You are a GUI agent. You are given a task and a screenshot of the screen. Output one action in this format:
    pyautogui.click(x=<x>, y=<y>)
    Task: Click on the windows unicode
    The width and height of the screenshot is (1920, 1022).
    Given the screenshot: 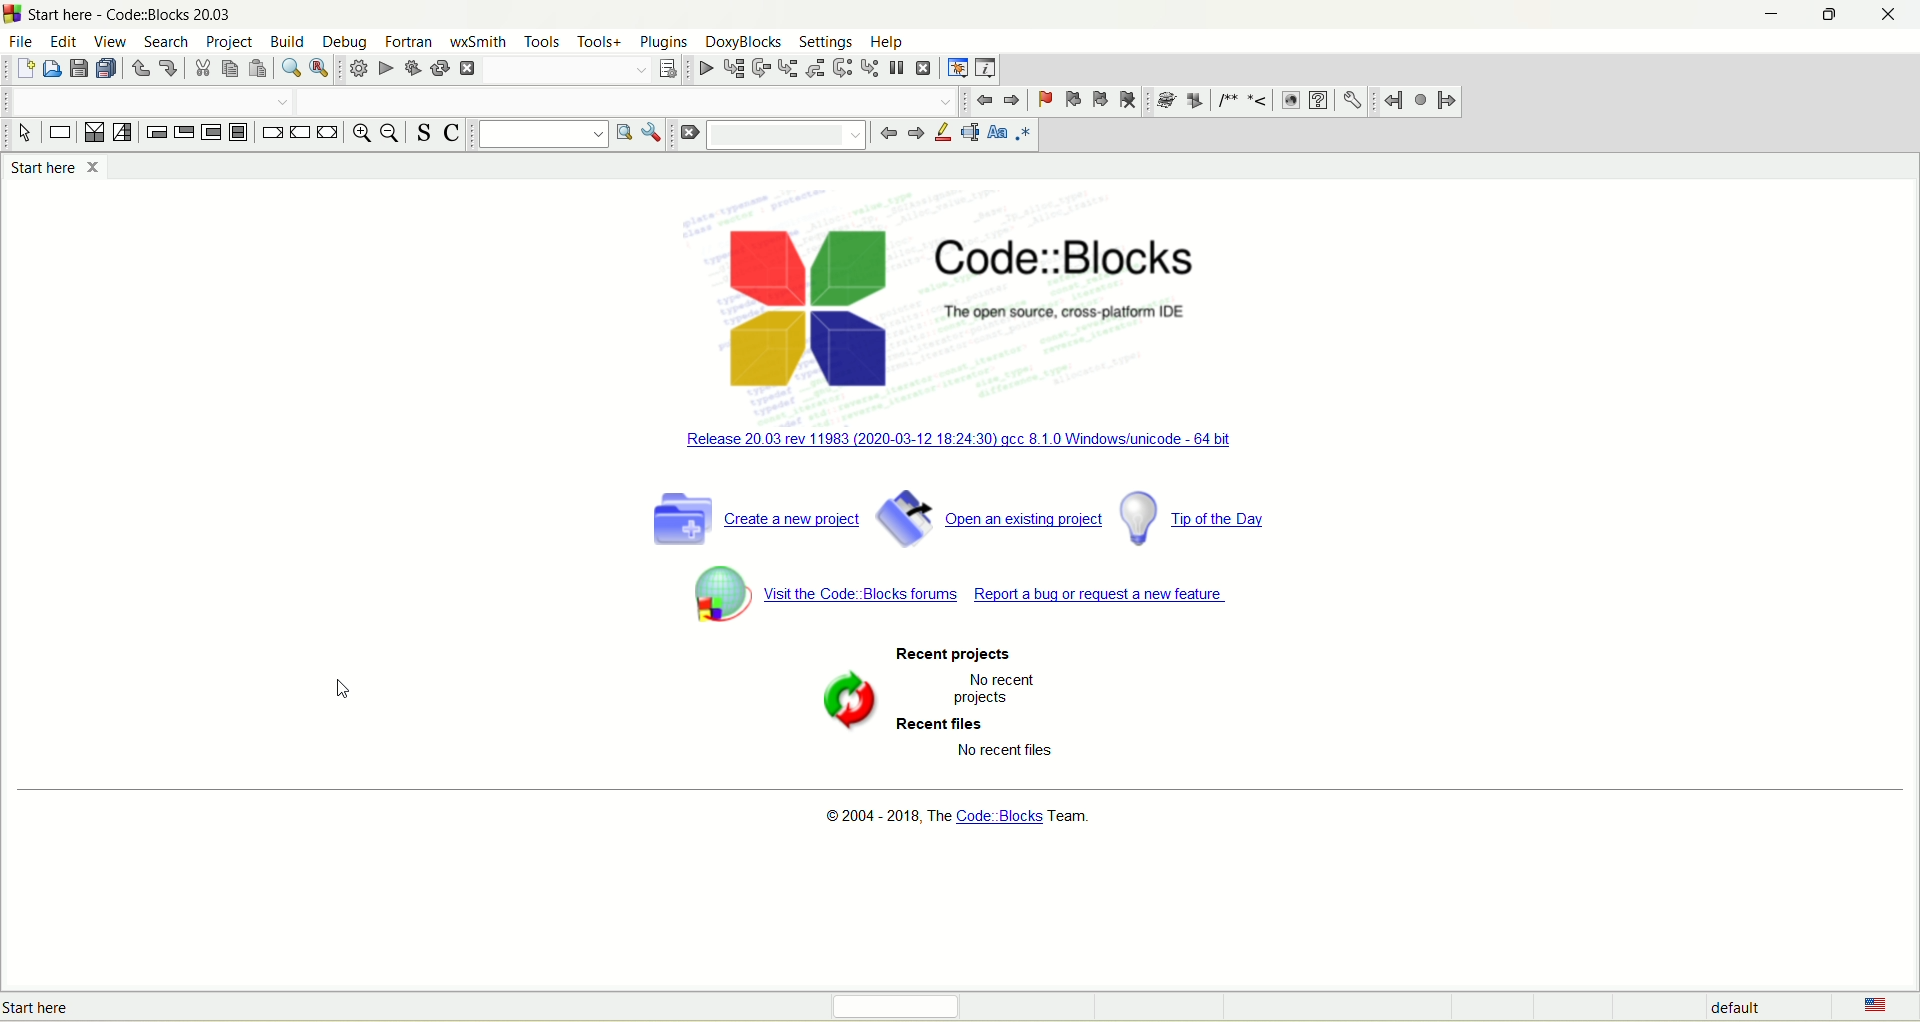 What is the action you would take?
    pyautogui.click(x=958, y=439)
    